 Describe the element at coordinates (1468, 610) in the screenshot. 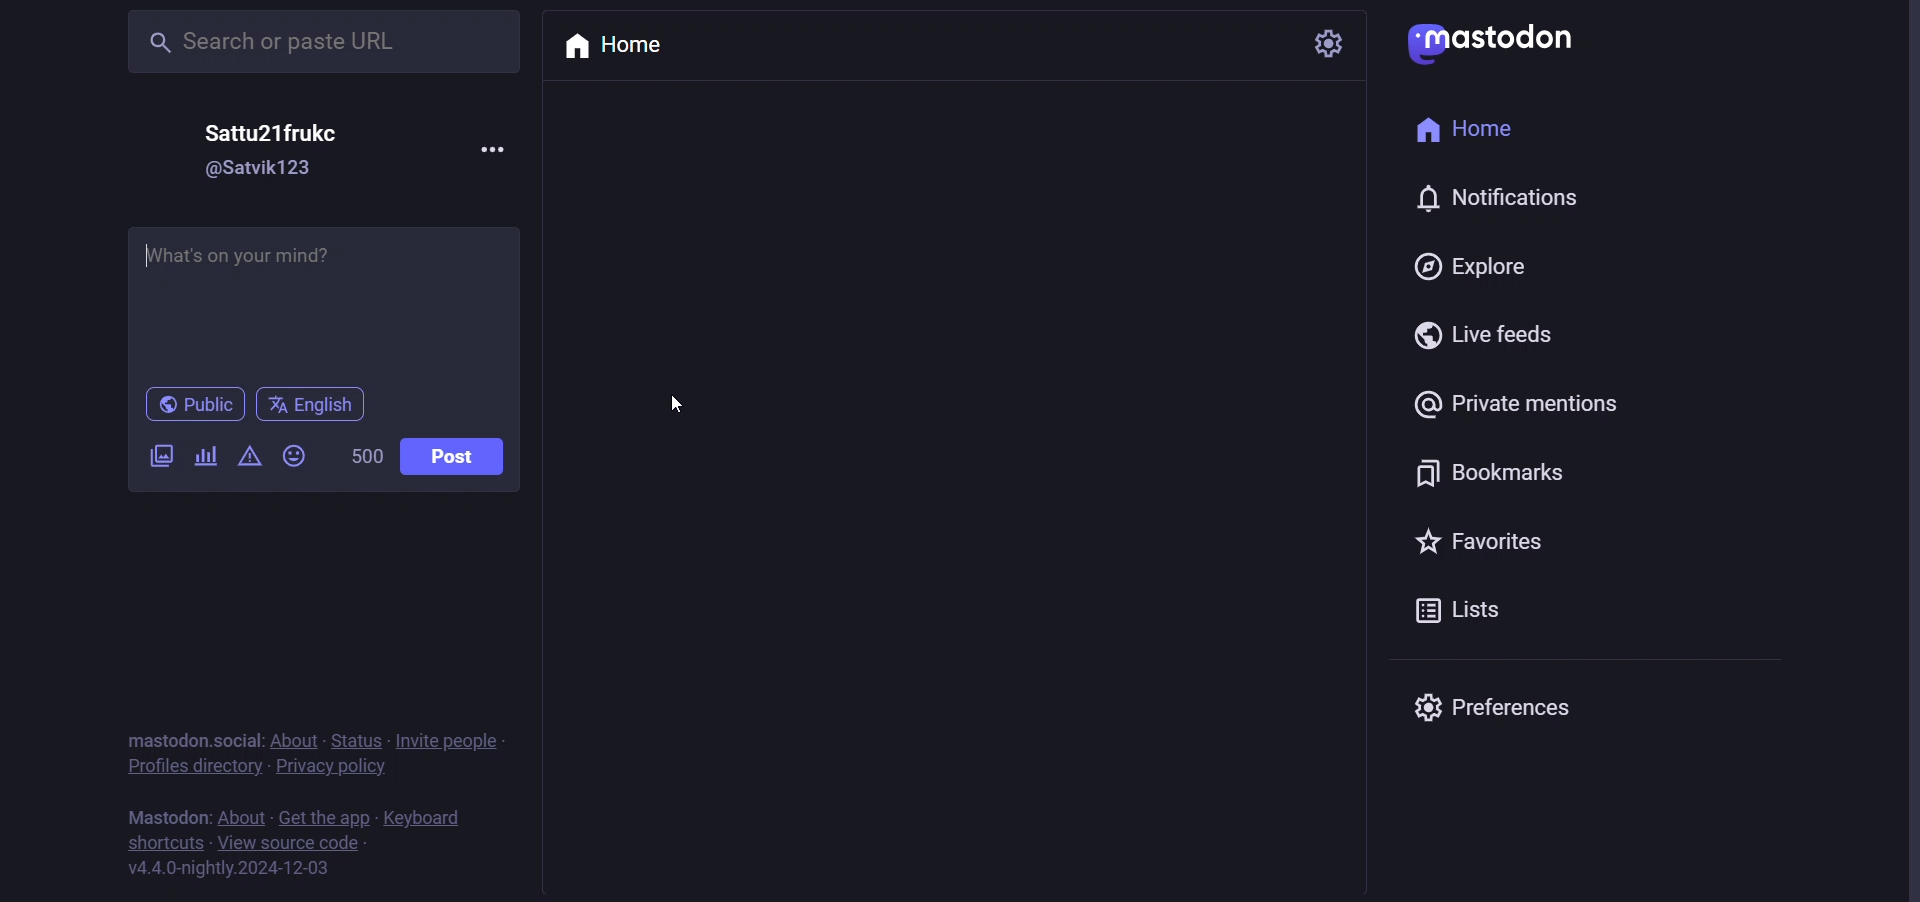

I see `list` at that location.